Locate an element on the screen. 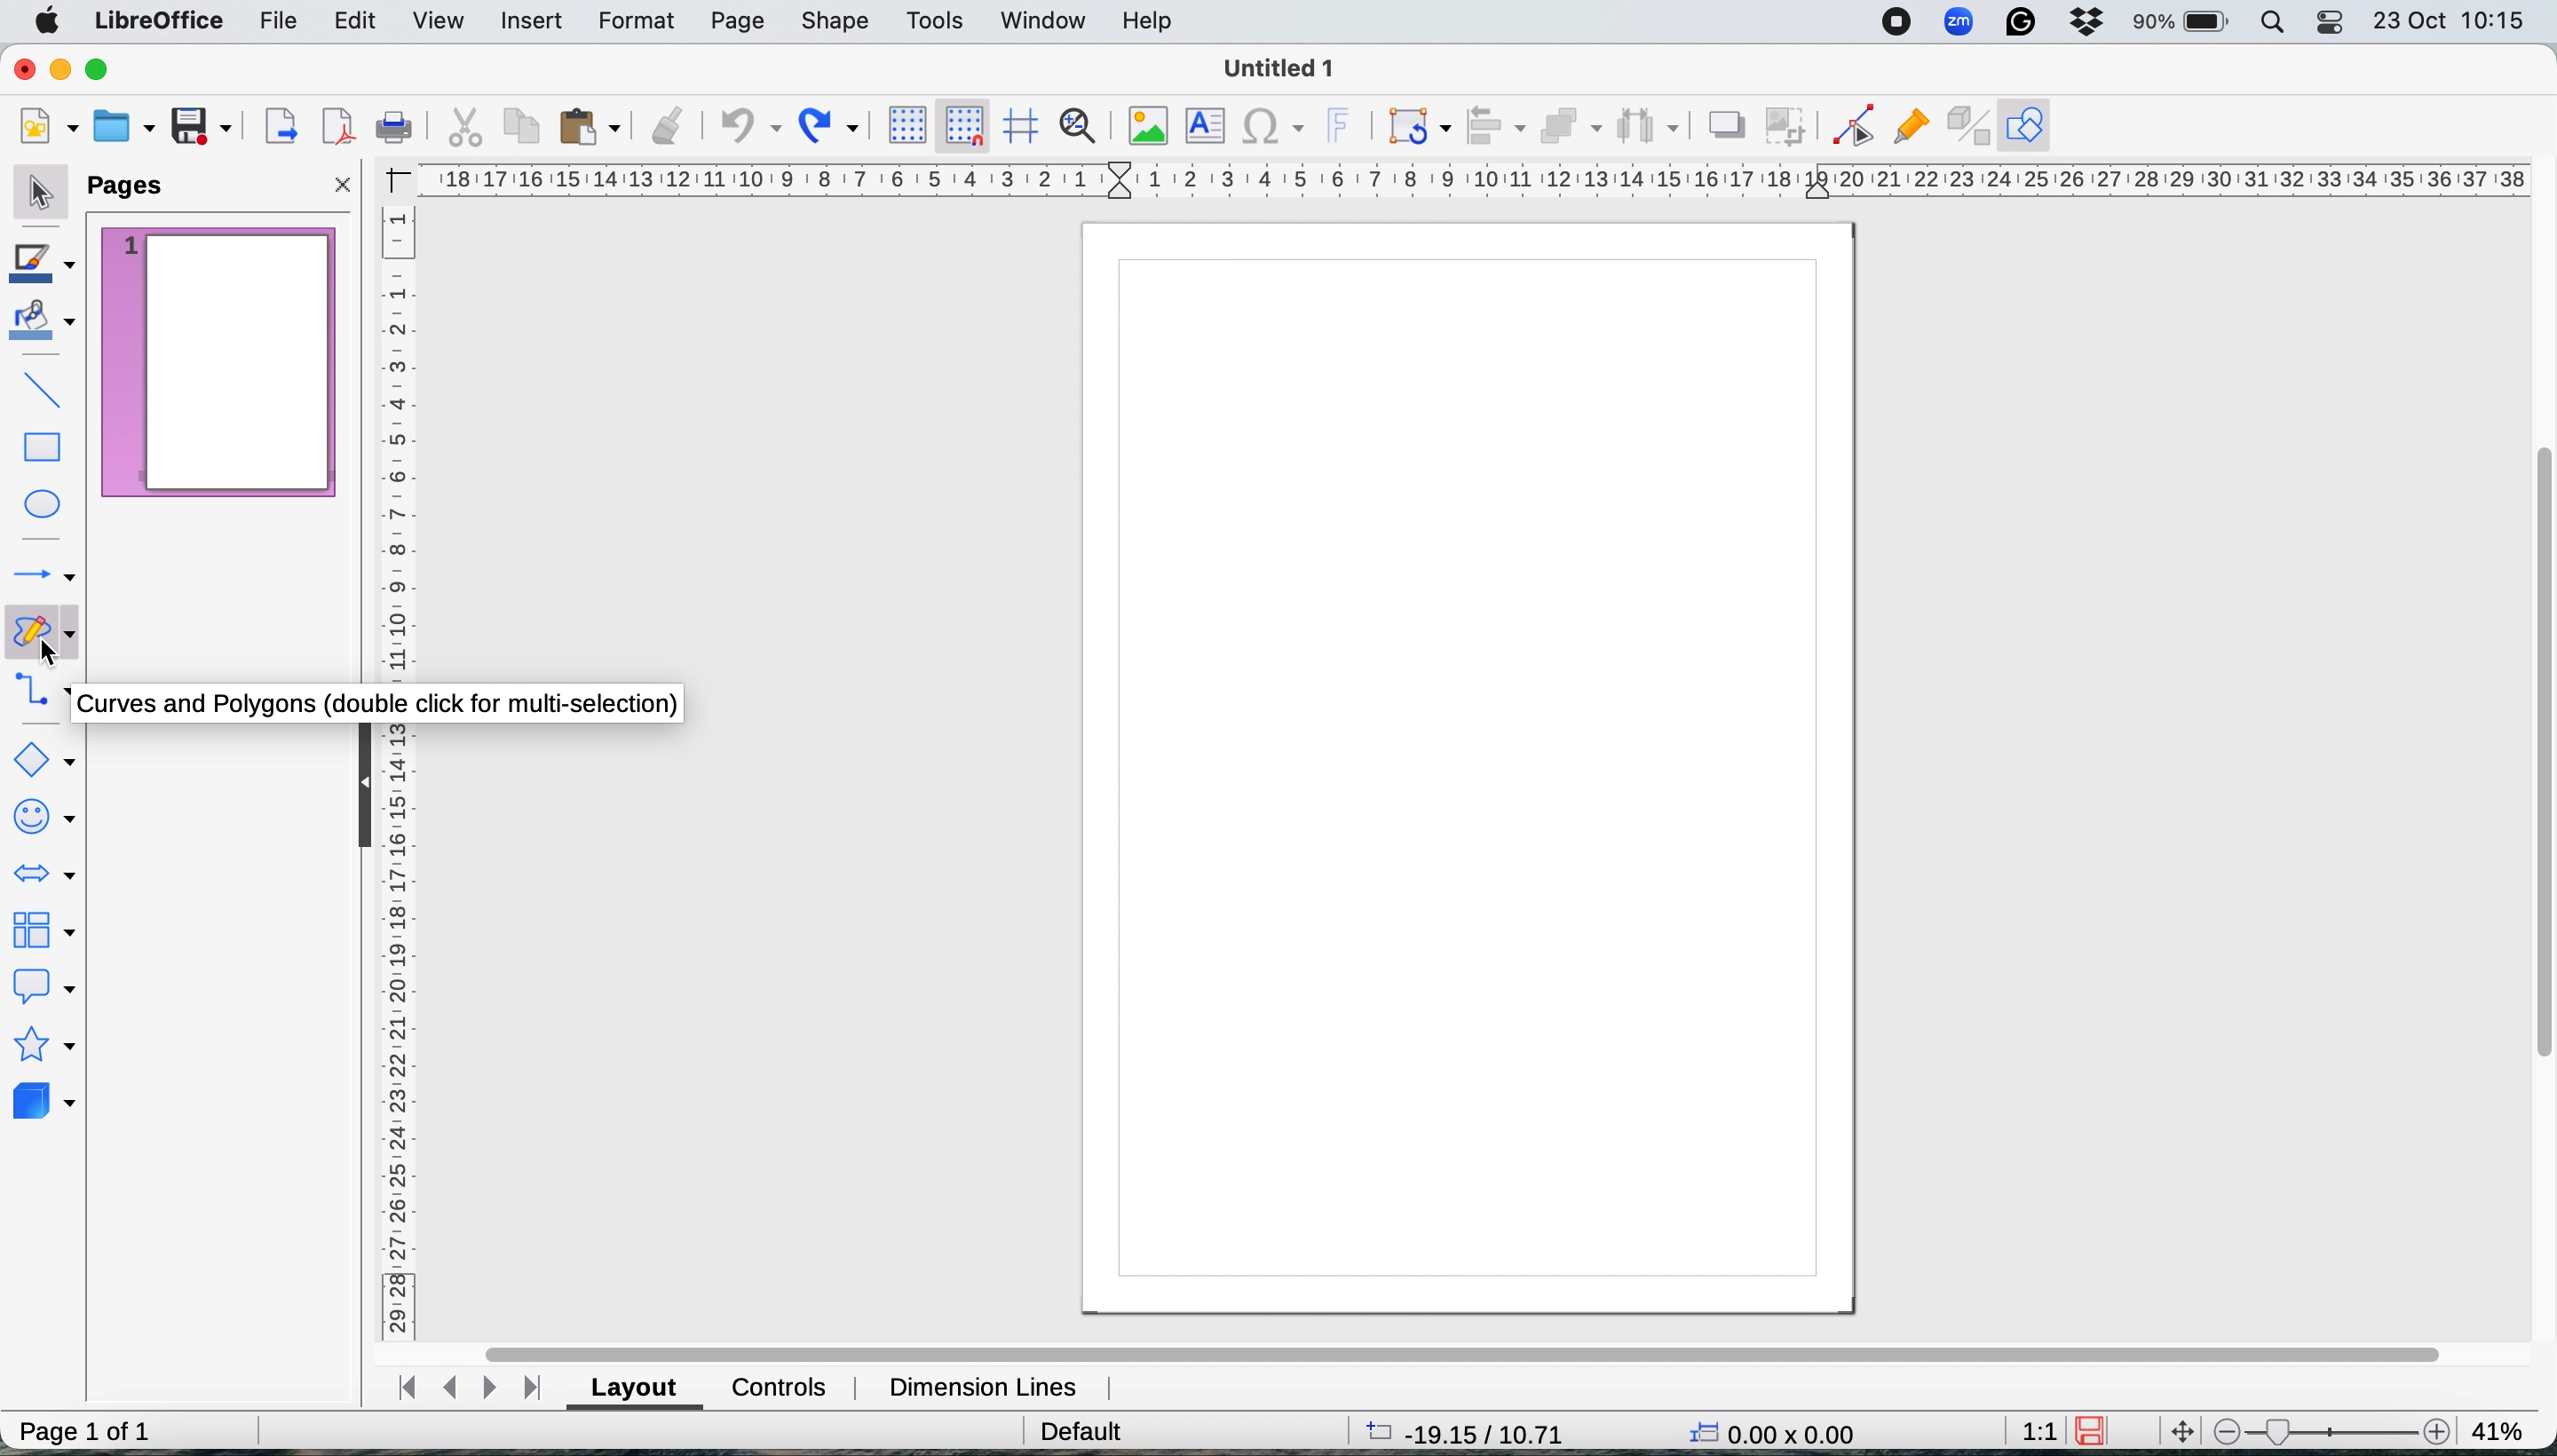  file name is located at coordinates (1292, 66).